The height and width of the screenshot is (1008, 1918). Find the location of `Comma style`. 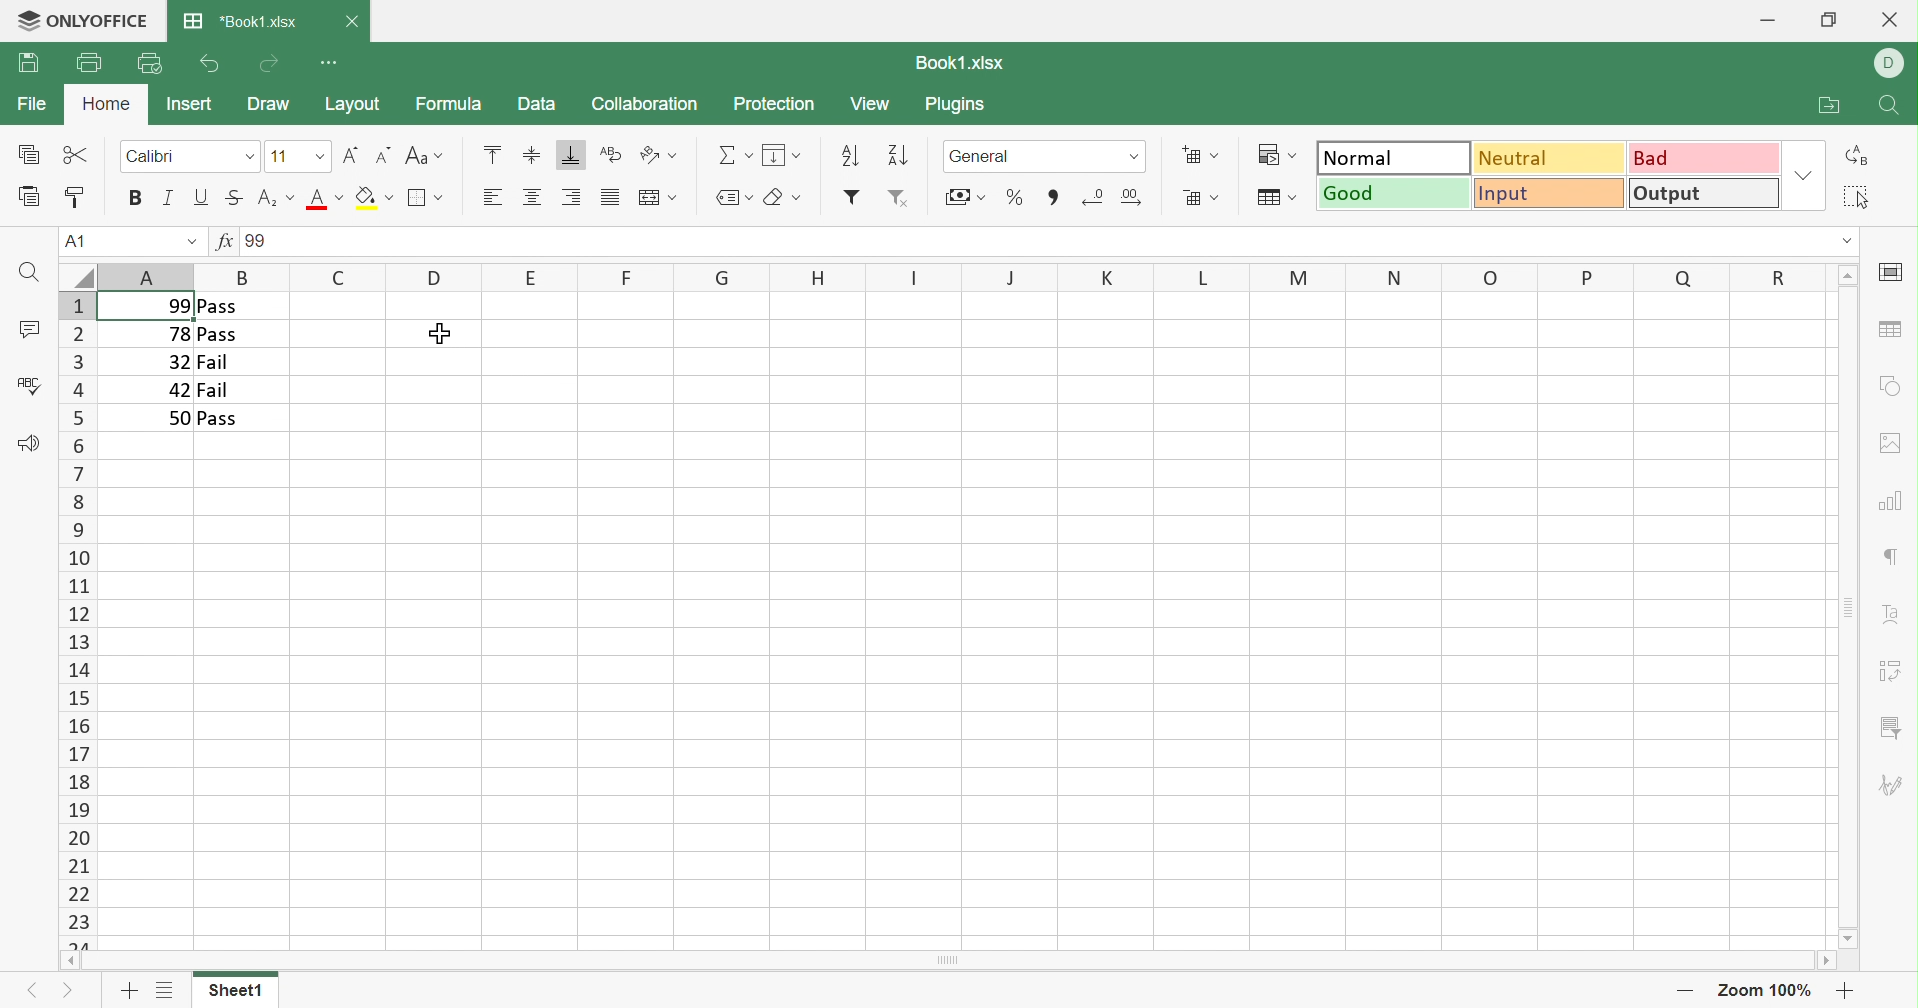

Comma style is located at coordinates (1054, 195).